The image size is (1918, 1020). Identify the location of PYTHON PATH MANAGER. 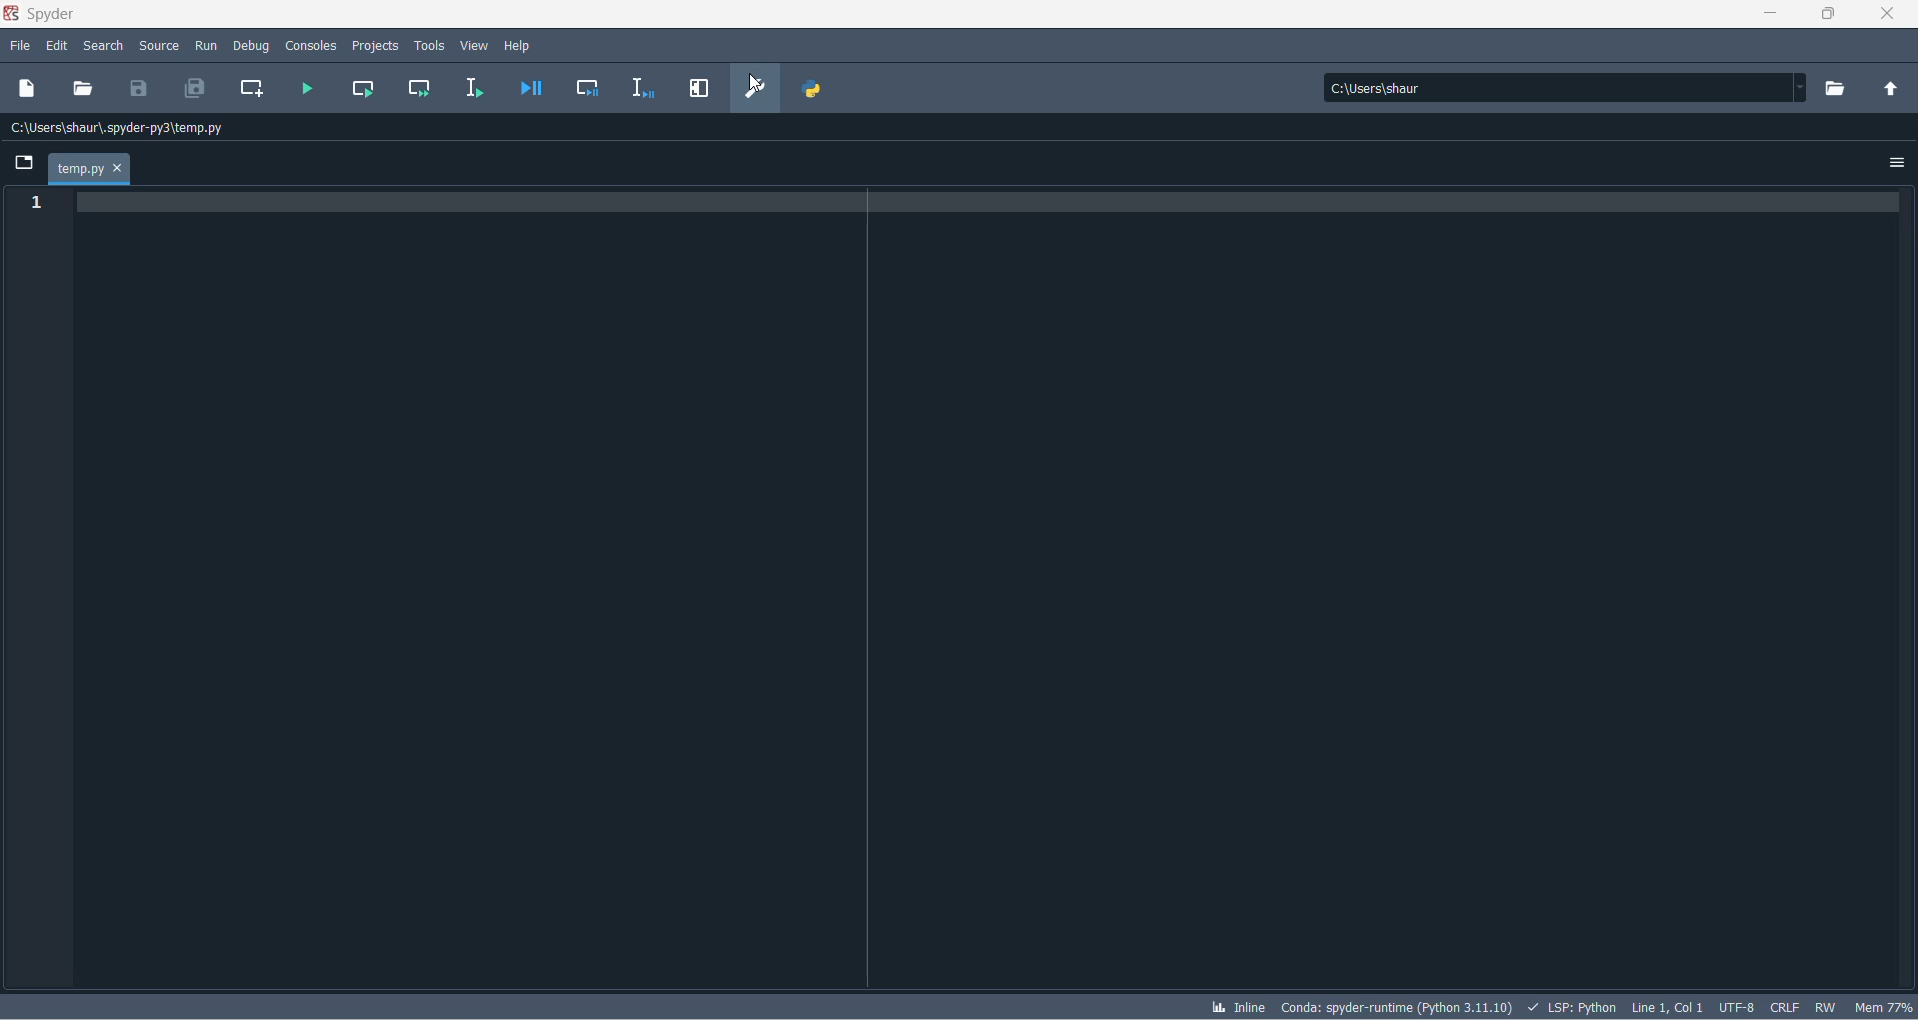
(811, 86).